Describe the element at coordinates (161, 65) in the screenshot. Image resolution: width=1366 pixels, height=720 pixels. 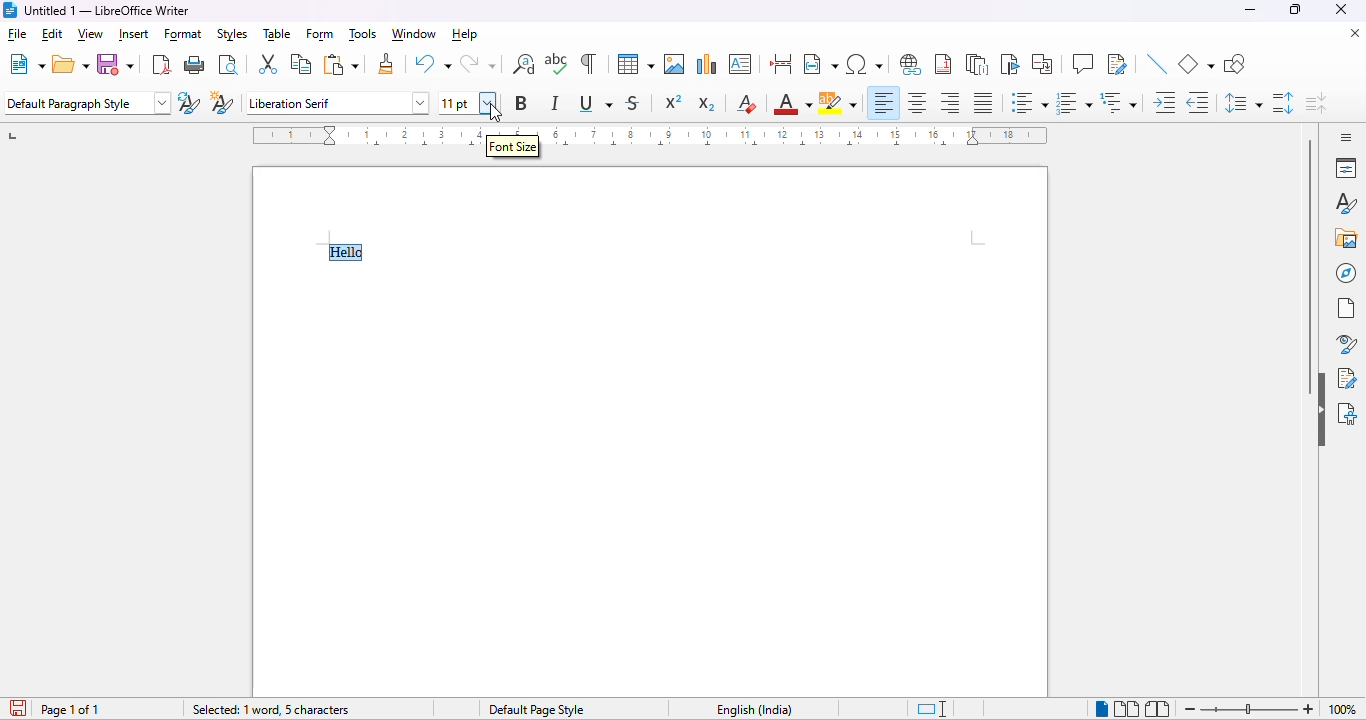
I see `export directly as PDF` at that location.